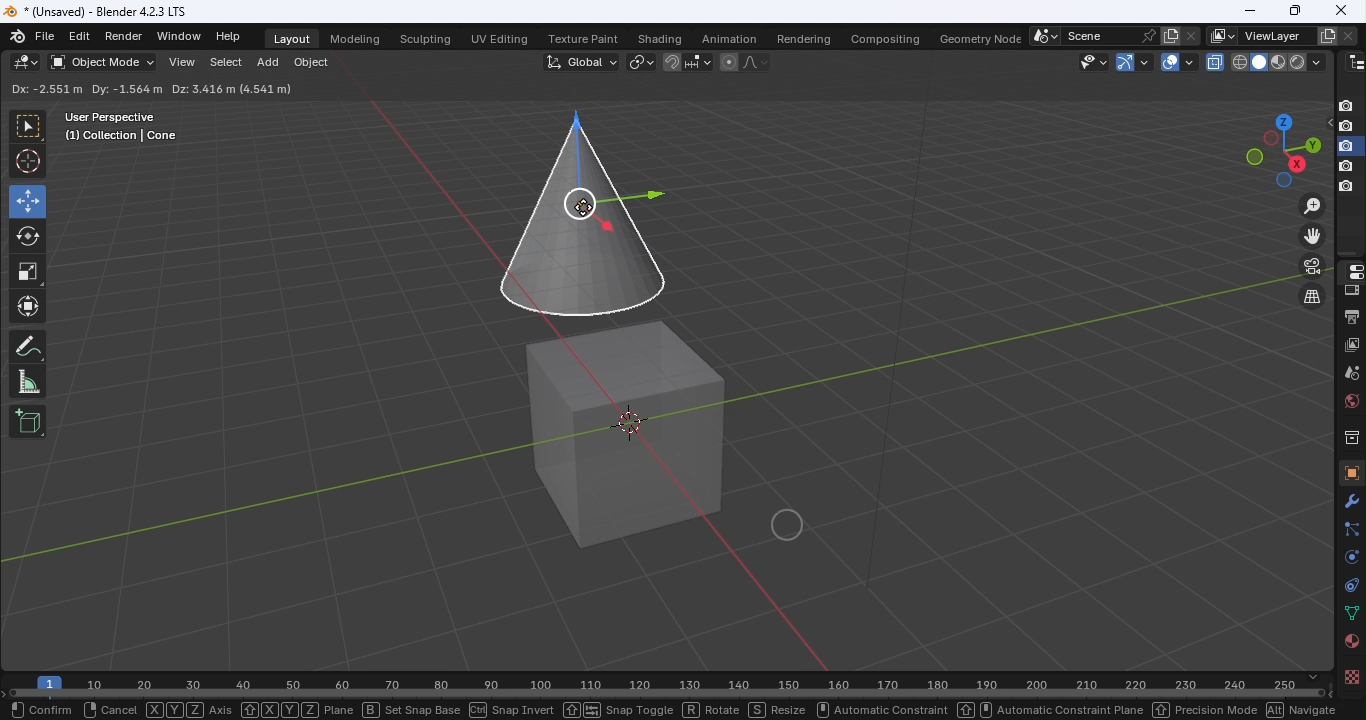 The width and height of the screenshot is (1366, 720). I want to click on The active workspace view layer showing in the window, so click(1222, 36).